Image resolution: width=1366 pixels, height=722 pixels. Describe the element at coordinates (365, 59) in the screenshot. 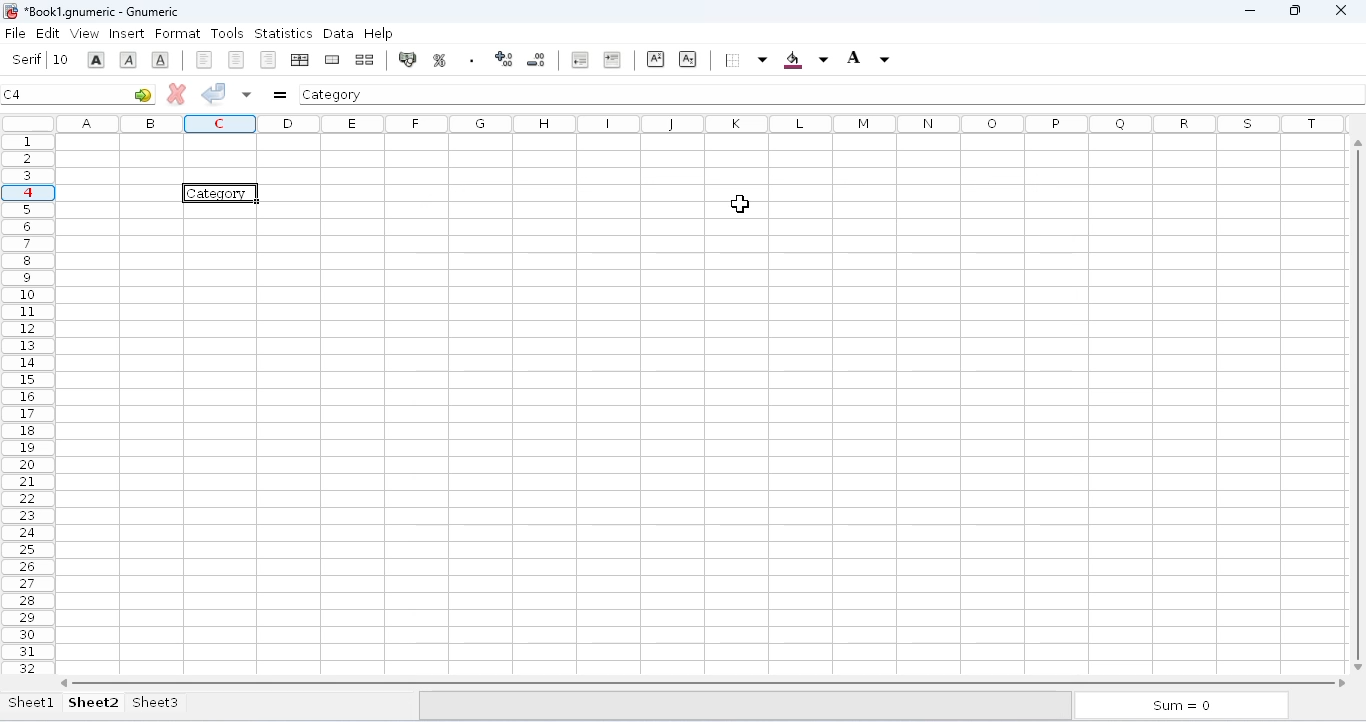

I see `merge a range of cells` at that location.